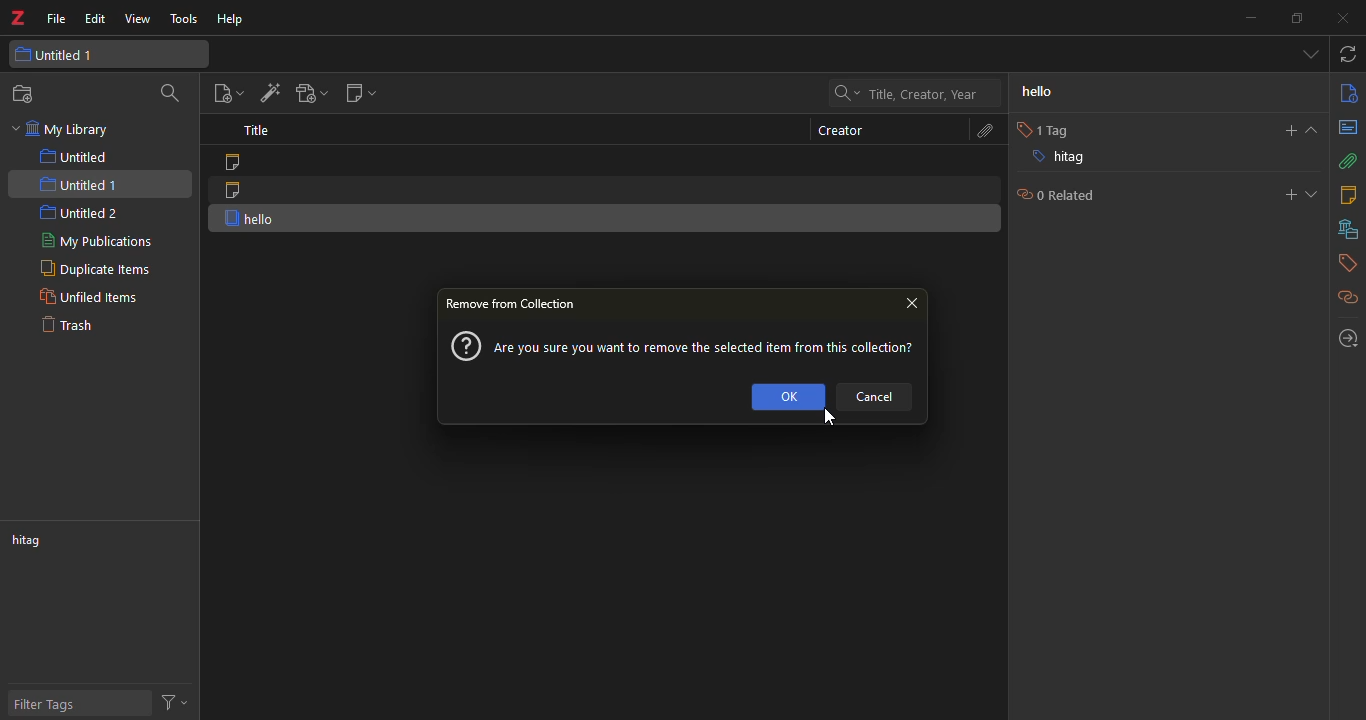 This screenshot has width=1366, height=720. I want to click on untitled 1, so click(57, 56).